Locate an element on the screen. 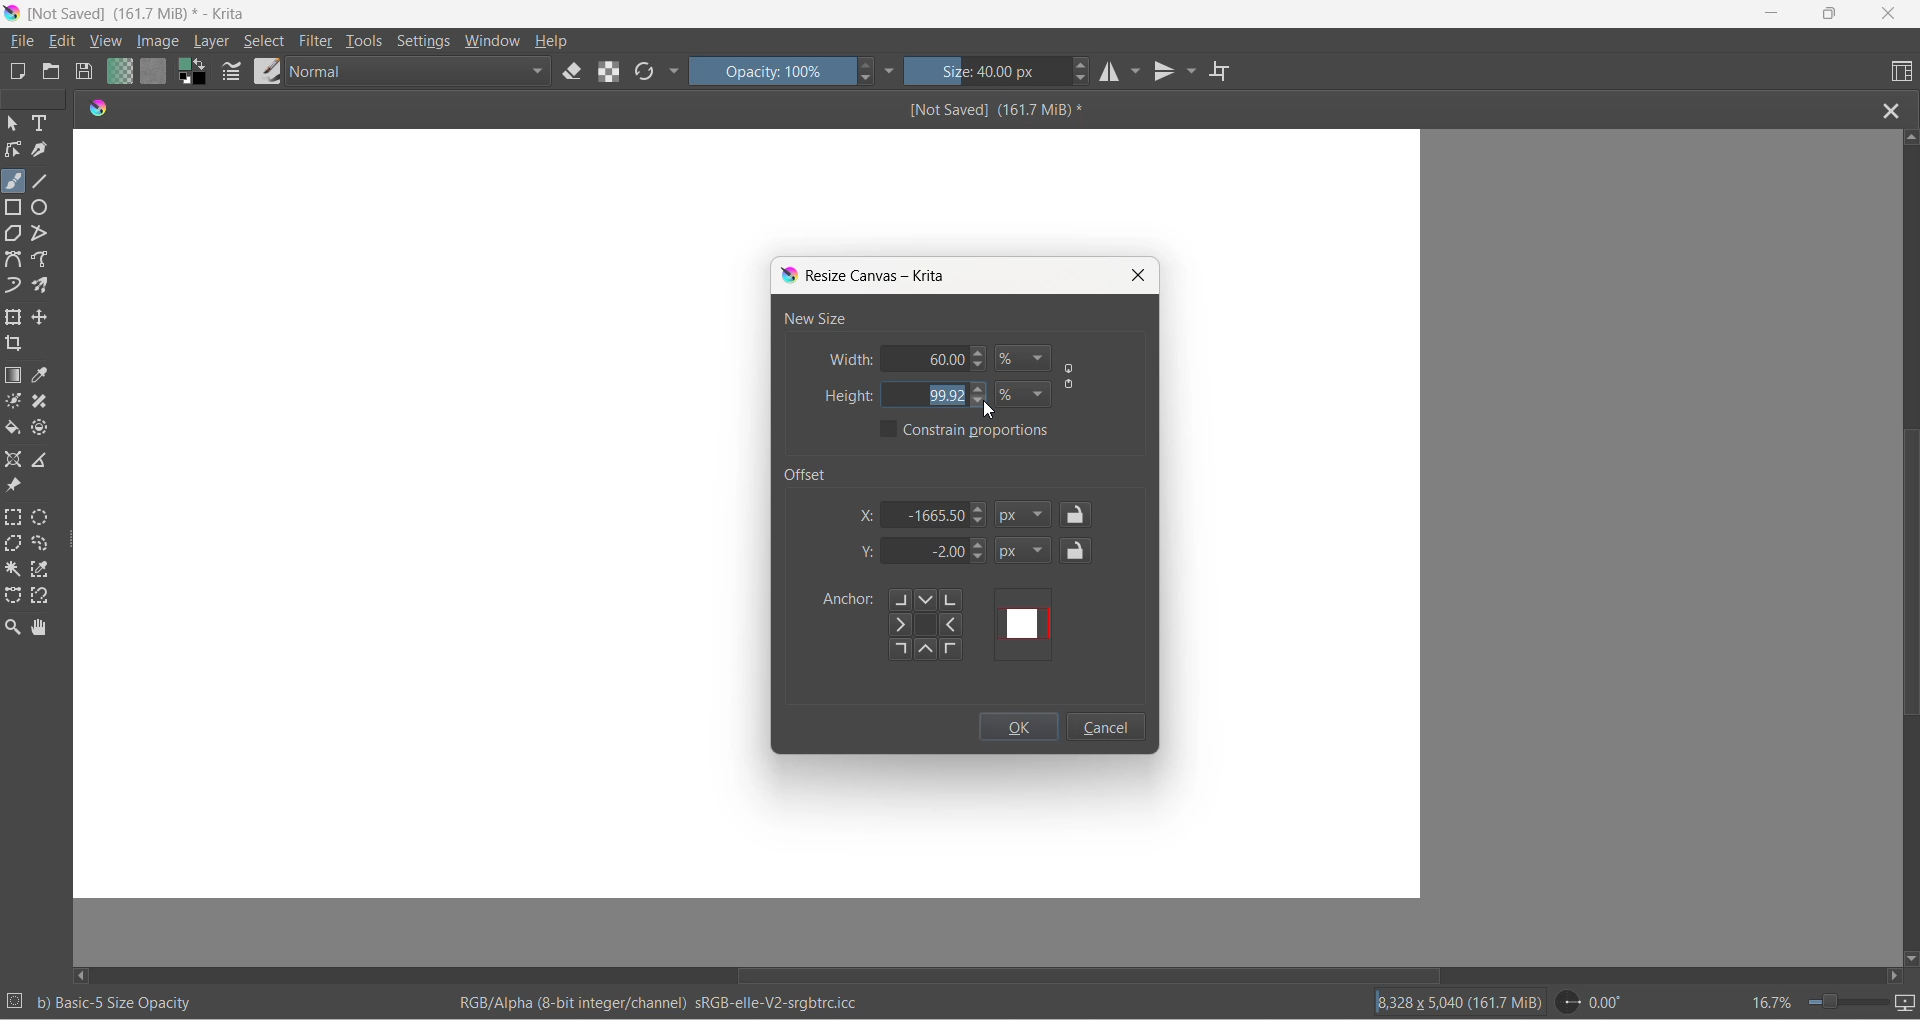 The image size is (1920, 1020). select shape tool is located at coordinates (13, 125).